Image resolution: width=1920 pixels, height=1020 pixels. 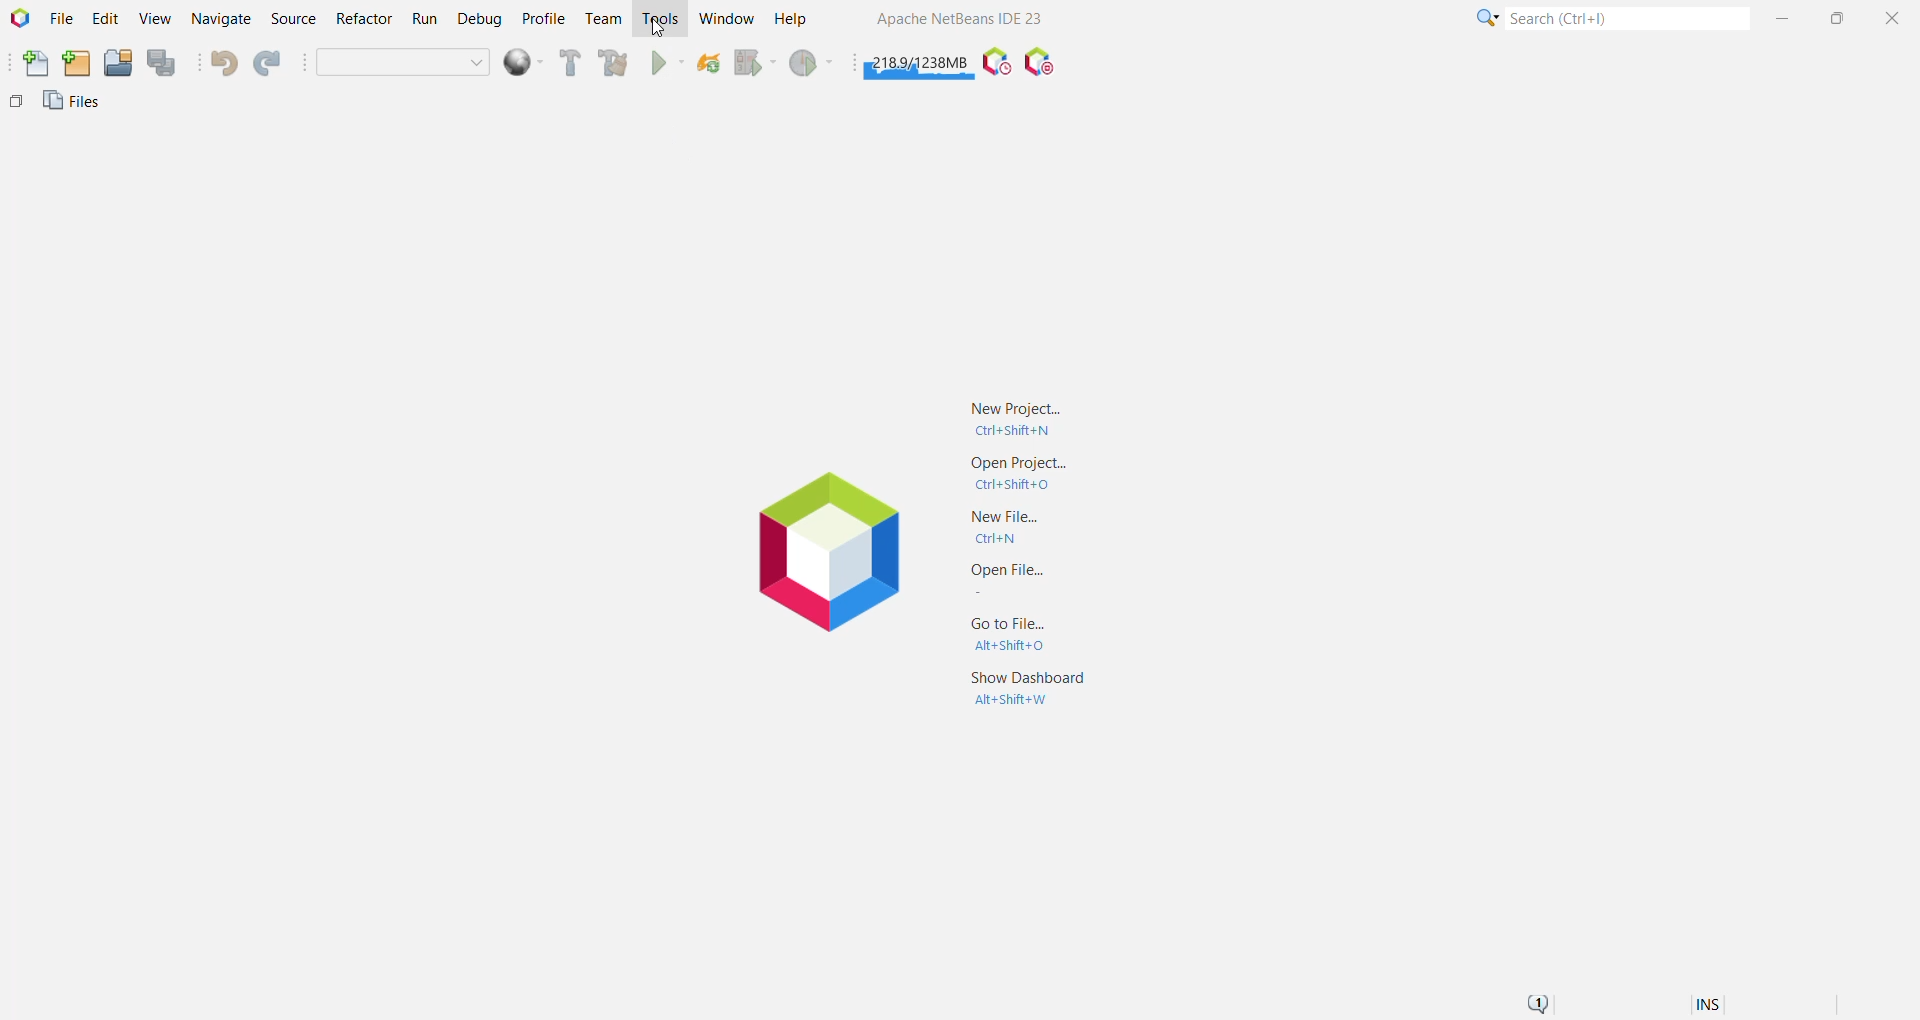 What do you see at coordinates (1008, 526) in the screenshot?
I see `New File` at bounding box center [1008, 526].